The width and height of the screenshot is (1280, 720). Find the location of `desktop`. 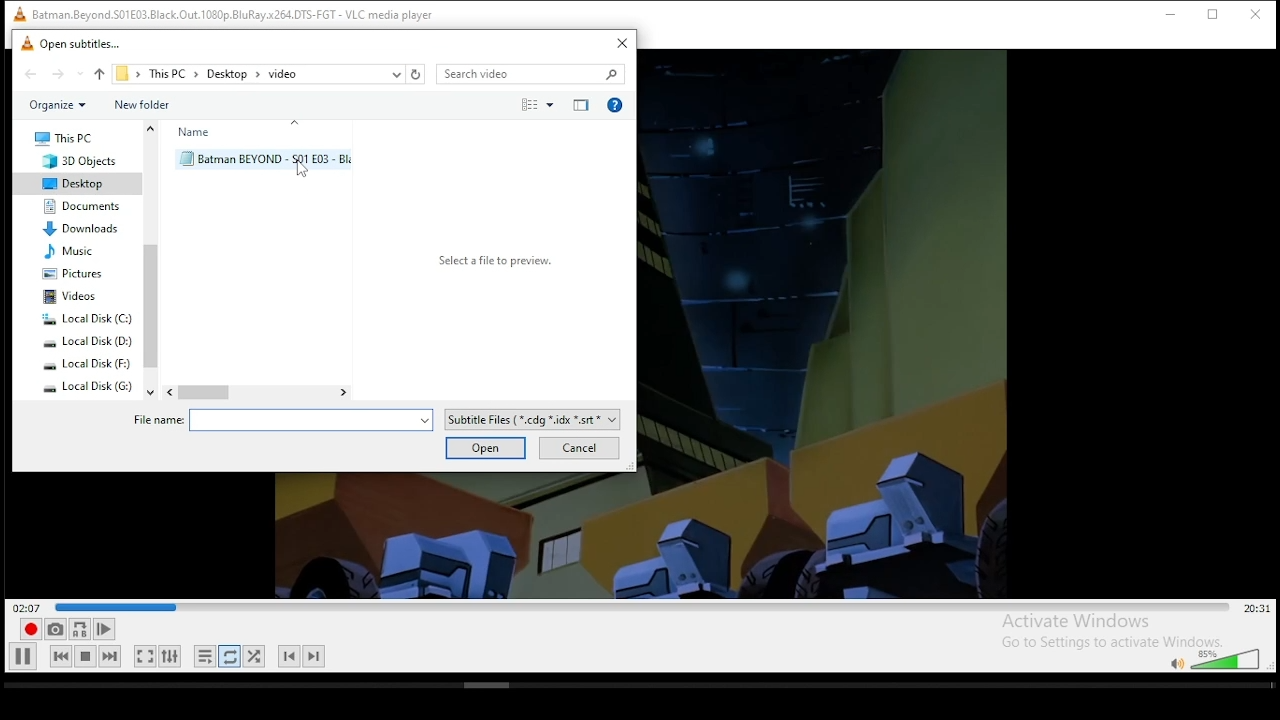

desktop is located at coordinates (226, 74).